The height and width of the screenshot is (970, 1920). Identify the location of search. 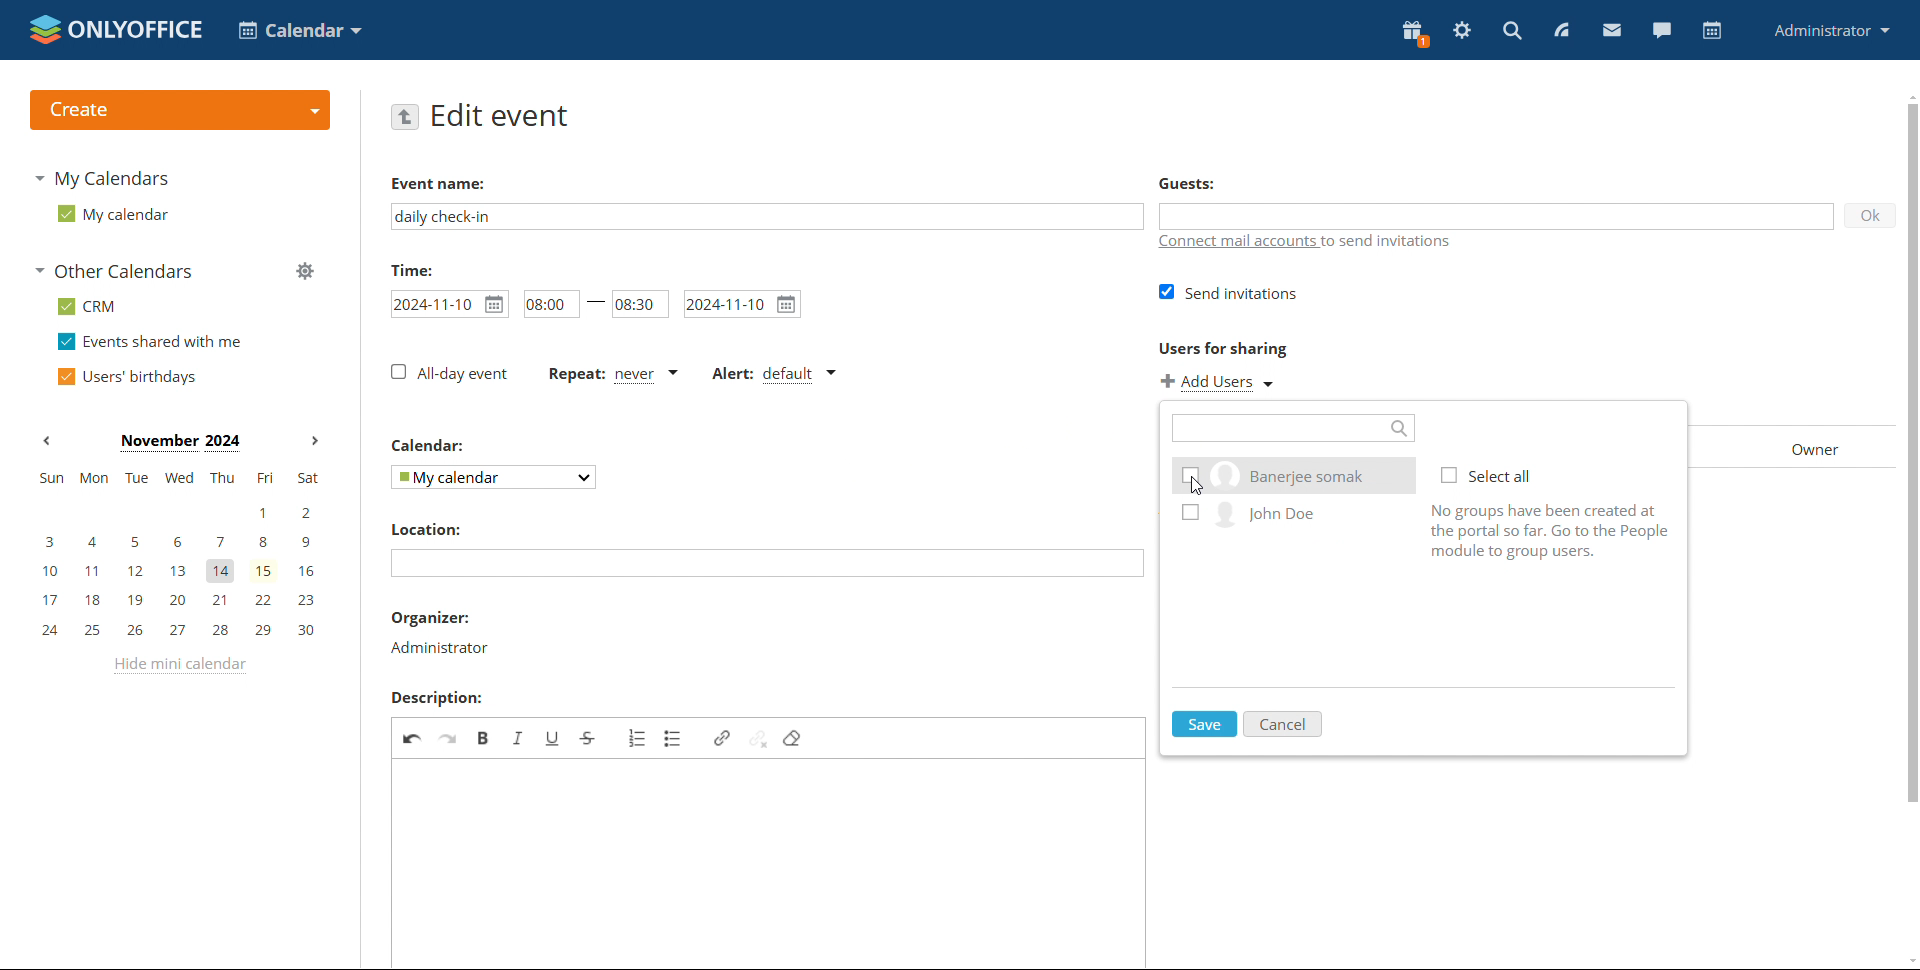
(1512, 30).